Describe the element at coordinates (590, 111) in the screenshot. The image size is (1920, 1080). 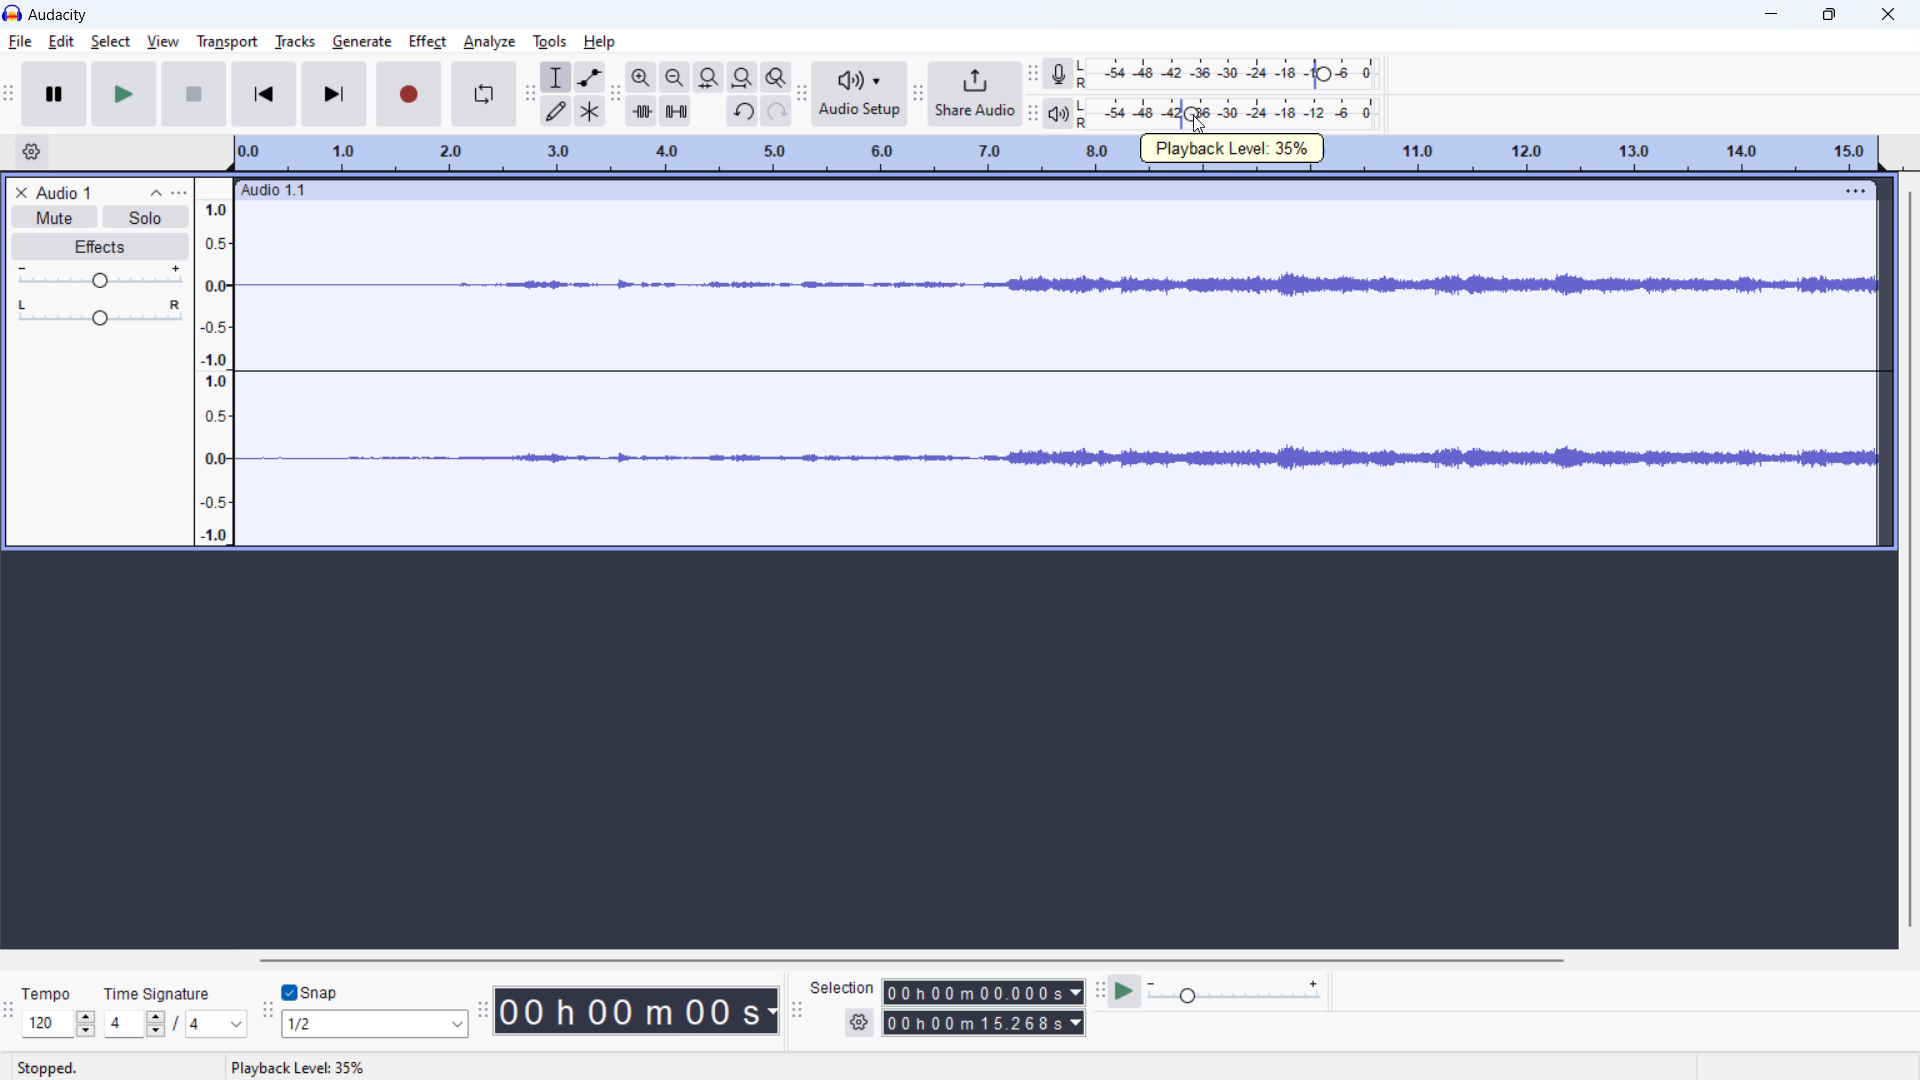
I see `multi tool` at that location.